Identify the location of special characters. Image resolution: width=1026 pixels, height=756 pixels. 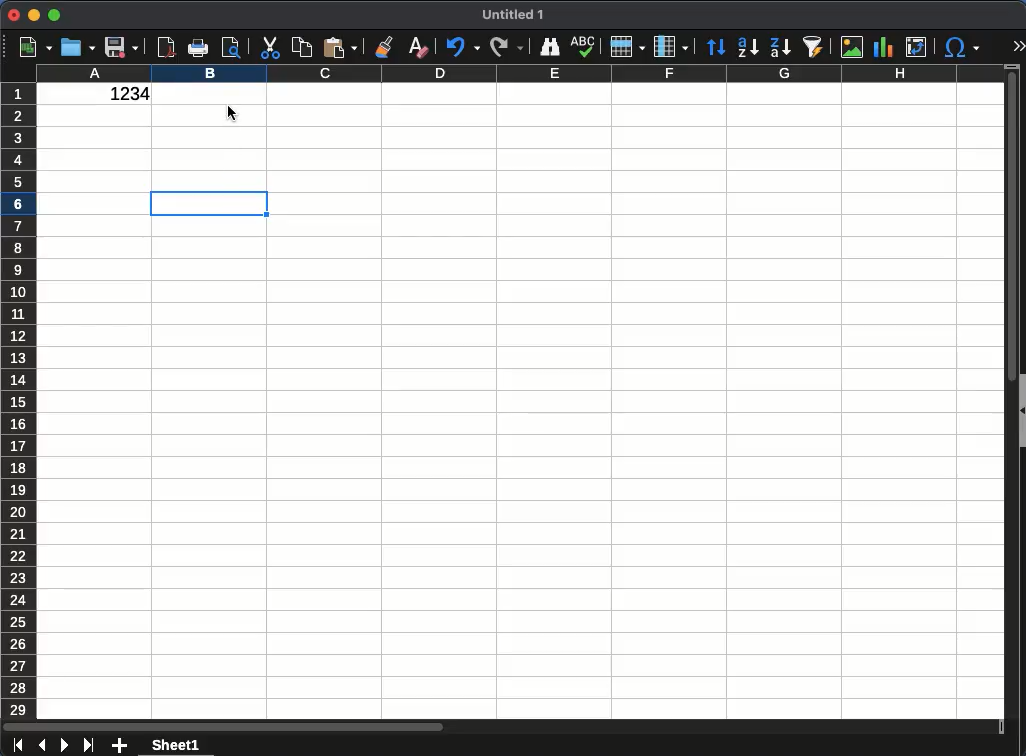
(959, 47).